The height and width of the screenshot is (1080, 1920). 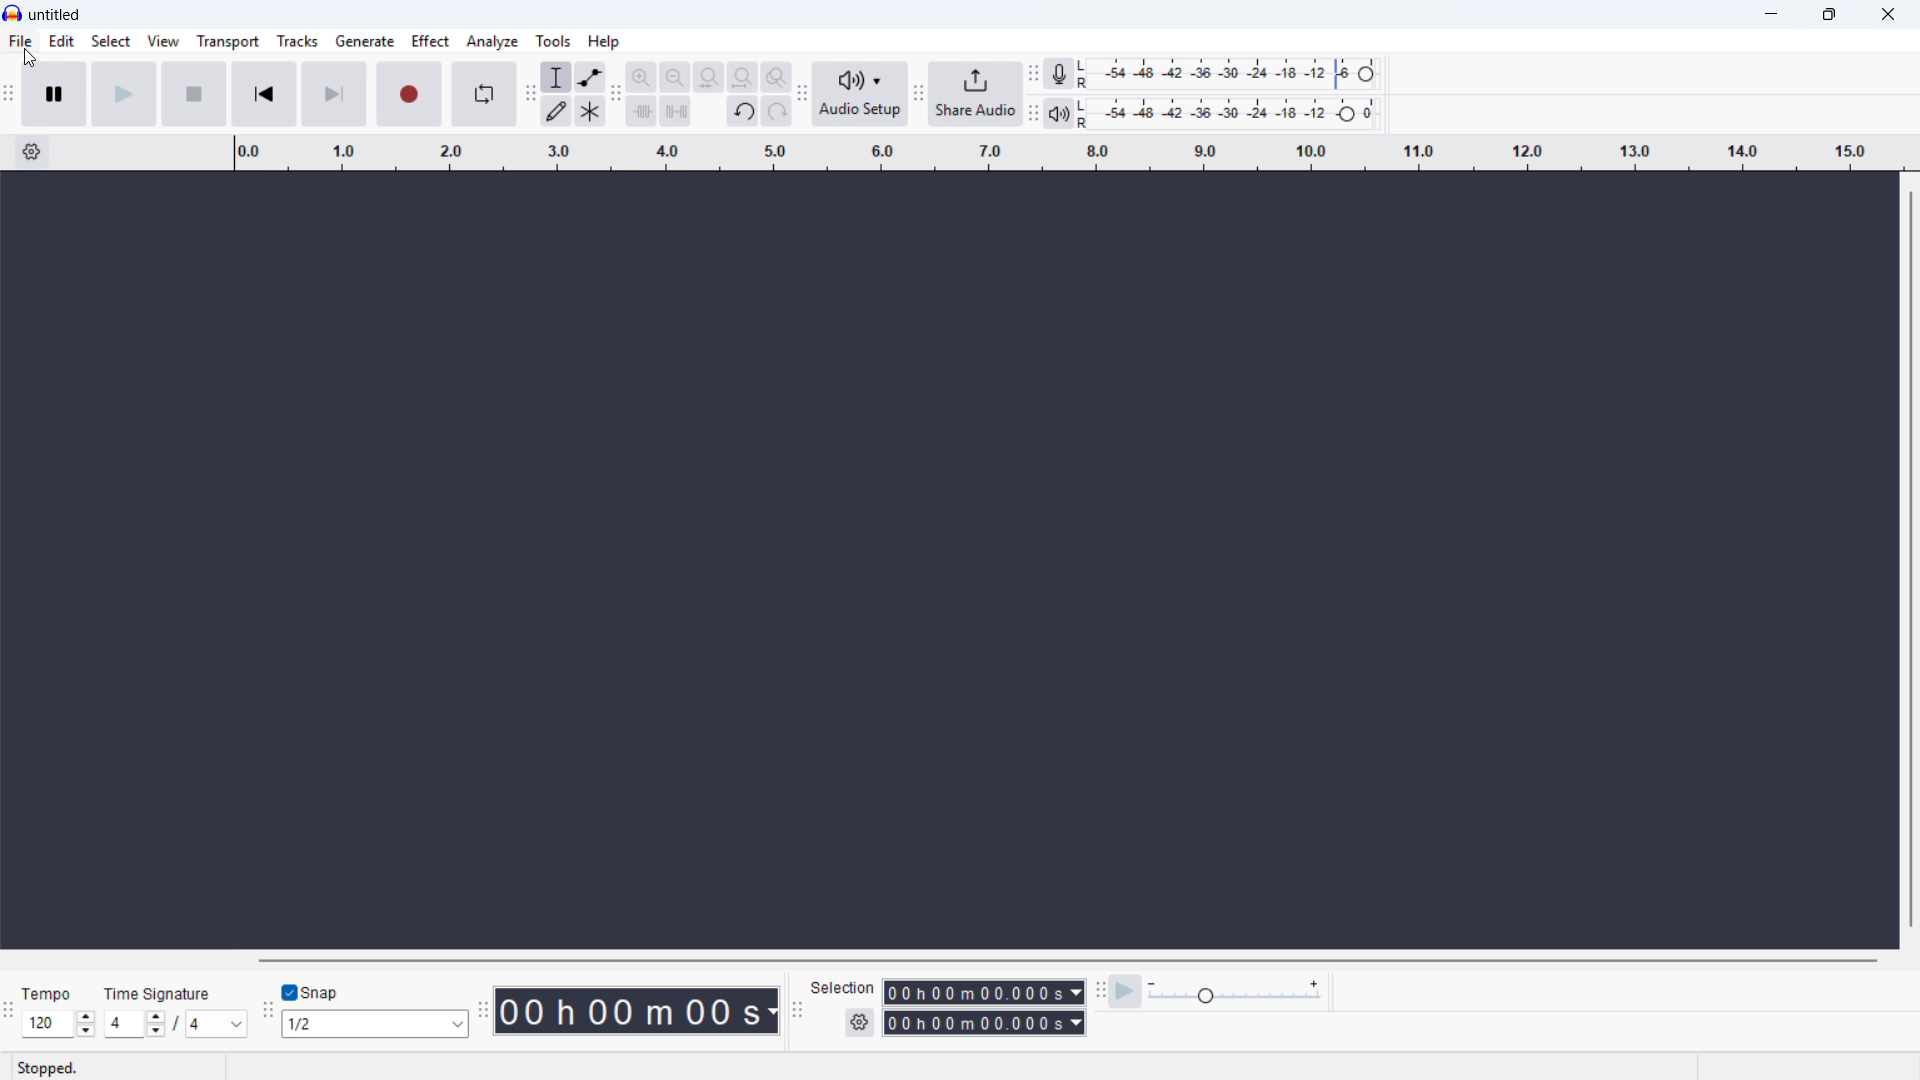 I want to click on Cursor , so click(x=31, y=57).